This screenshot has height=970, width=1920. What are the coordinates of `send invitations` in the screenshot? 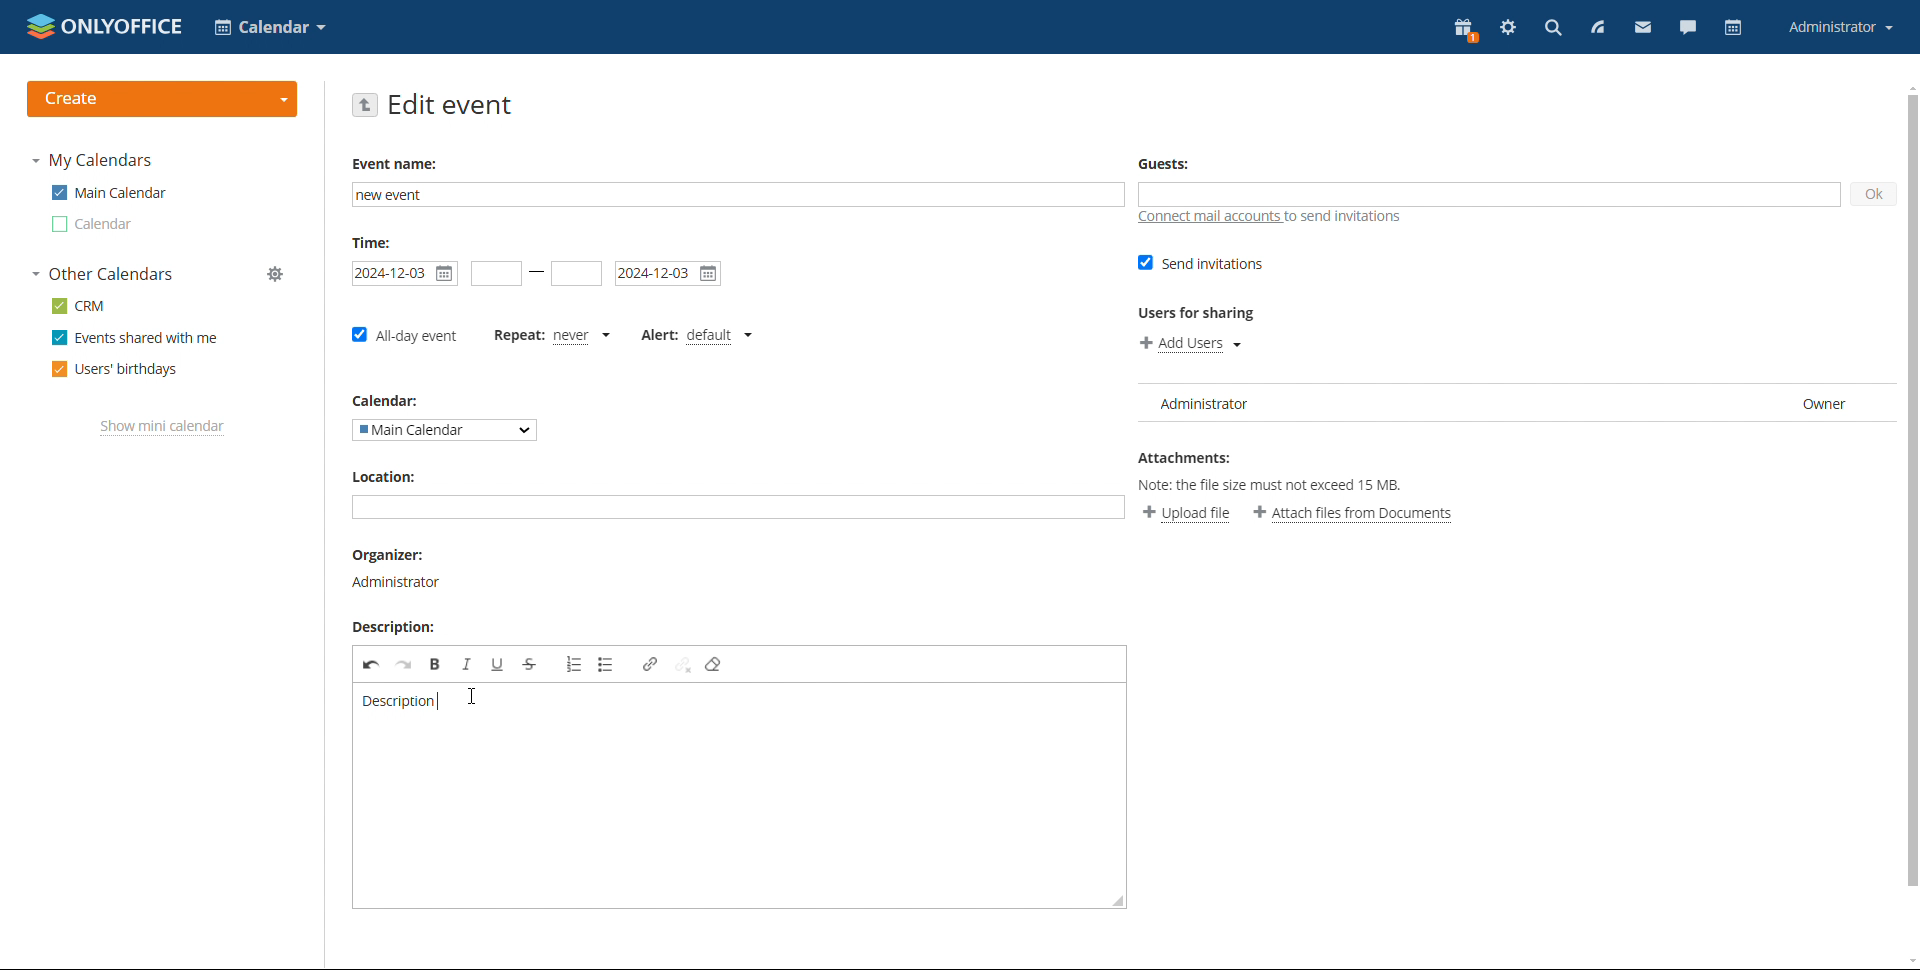 It's located at (1202, 264).